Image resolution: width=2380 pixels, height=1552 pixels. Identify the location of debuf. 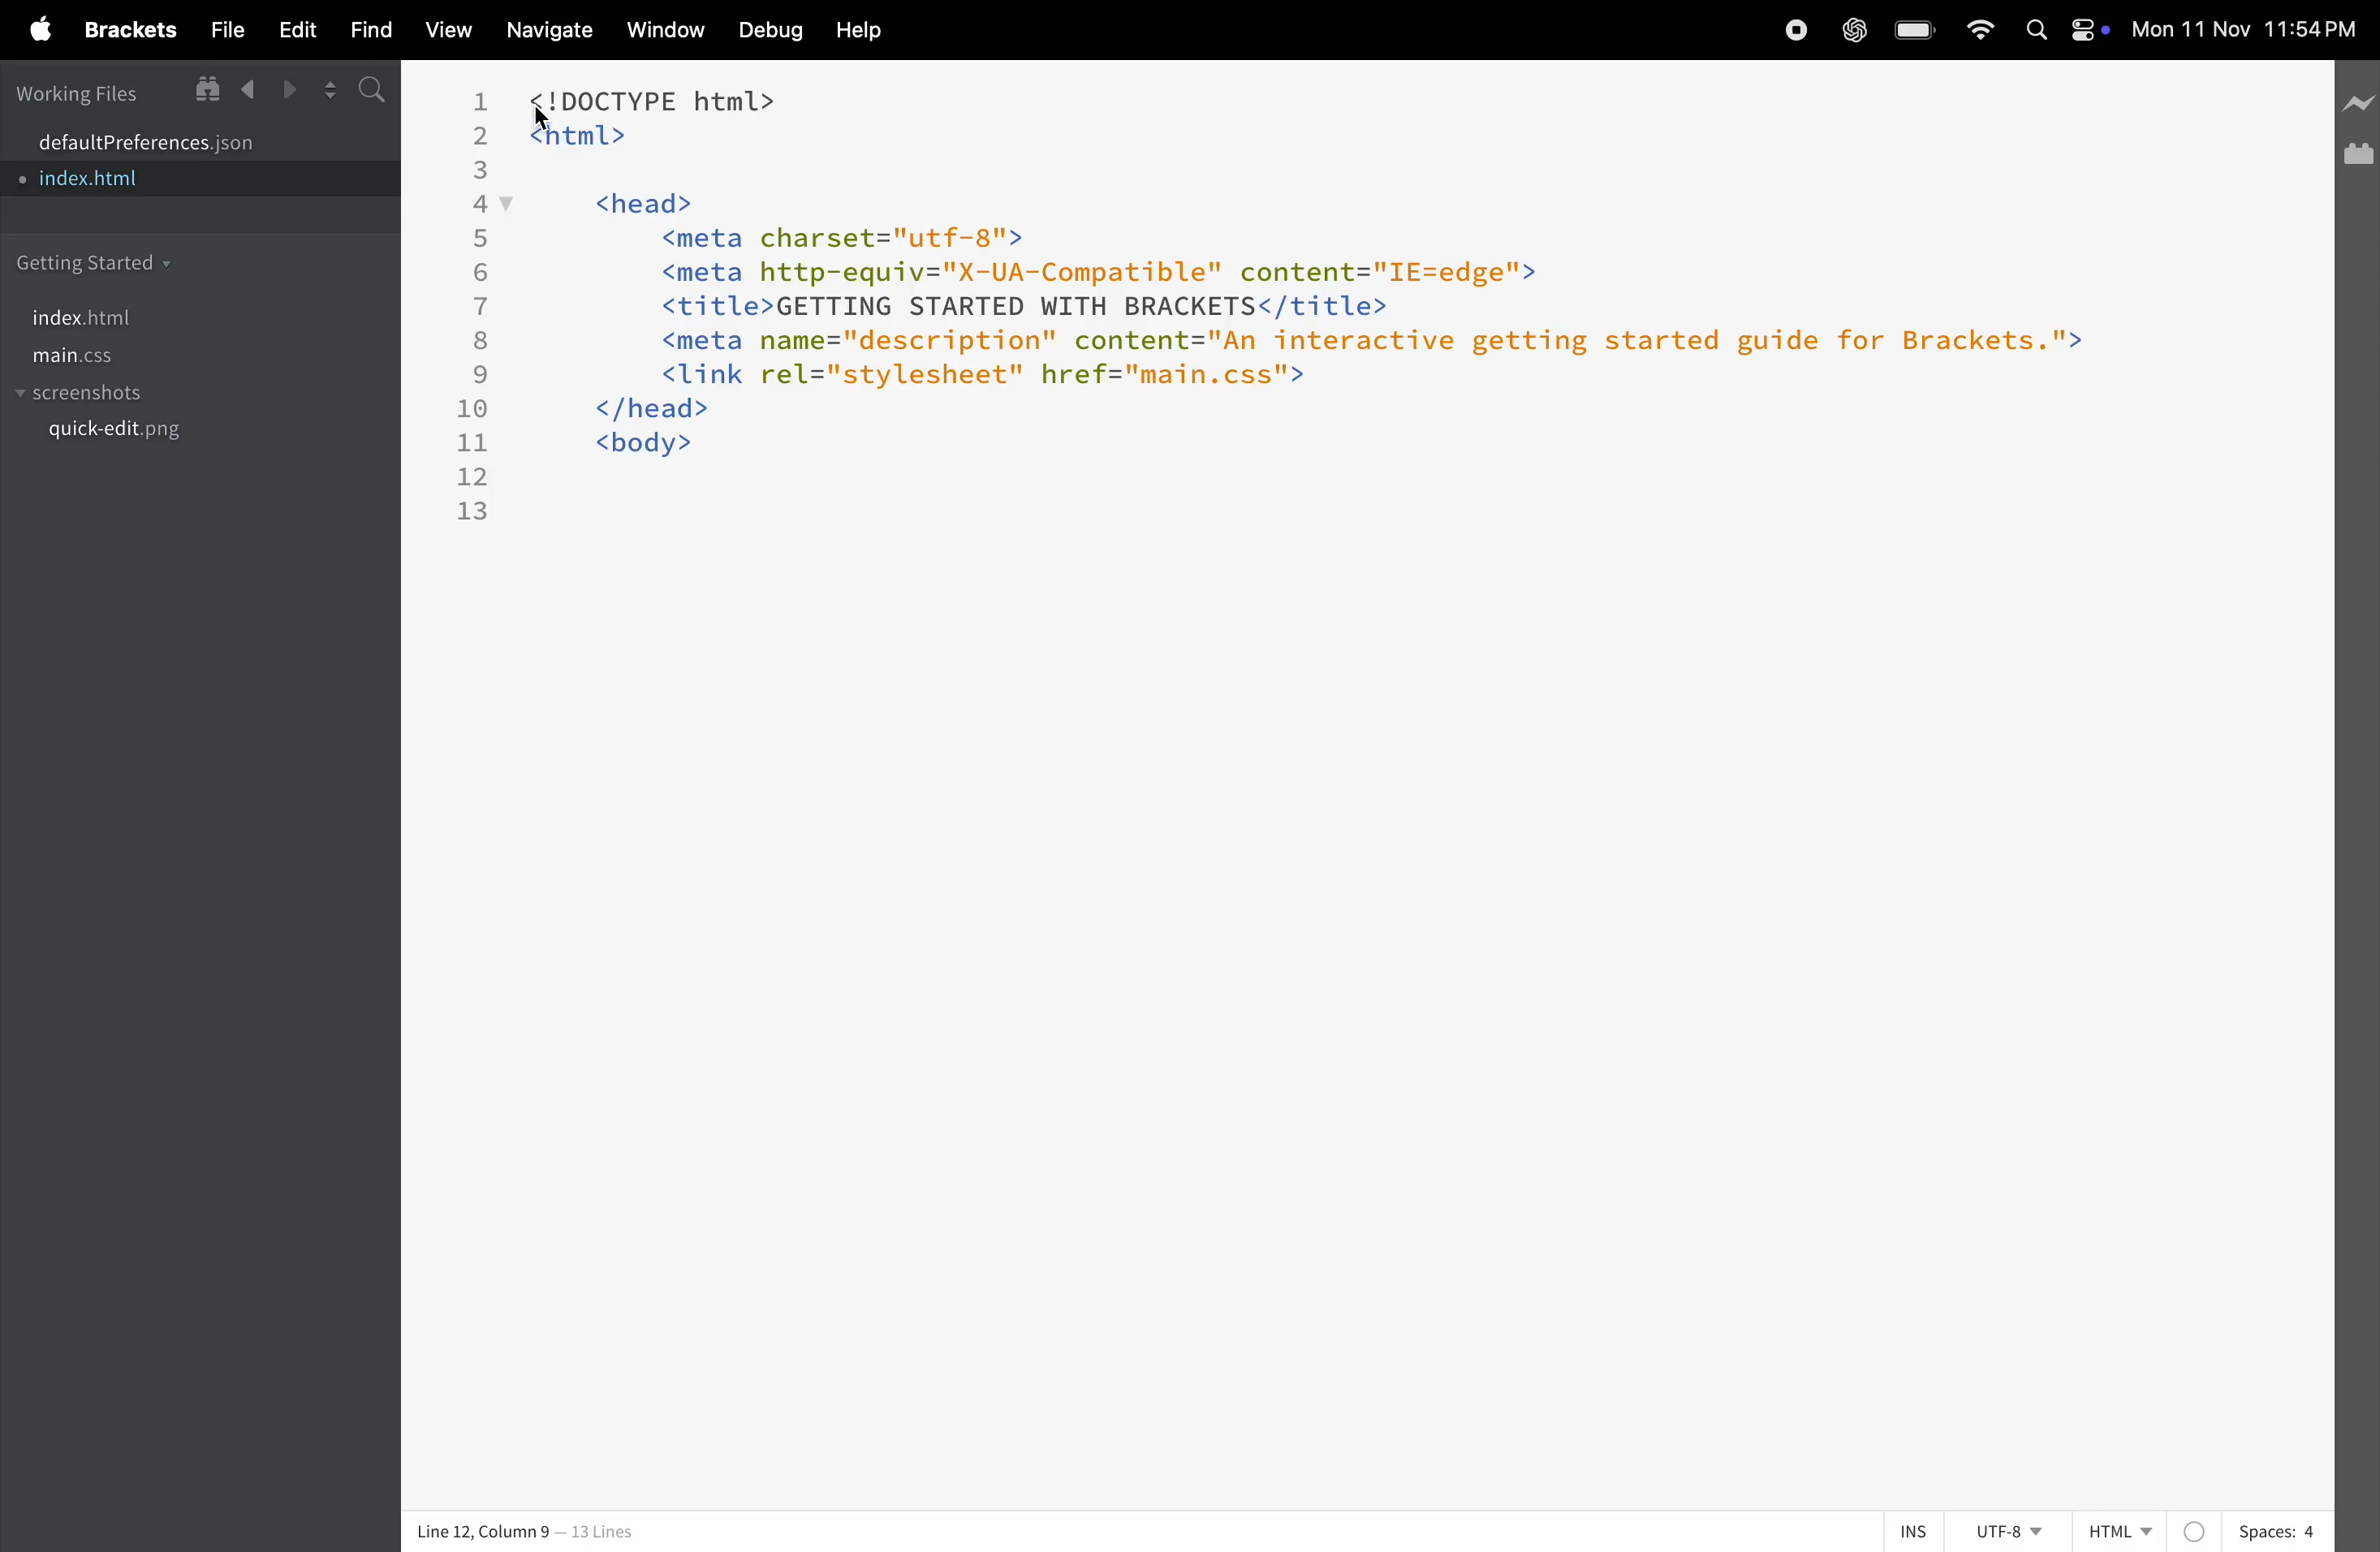
(771, 31).